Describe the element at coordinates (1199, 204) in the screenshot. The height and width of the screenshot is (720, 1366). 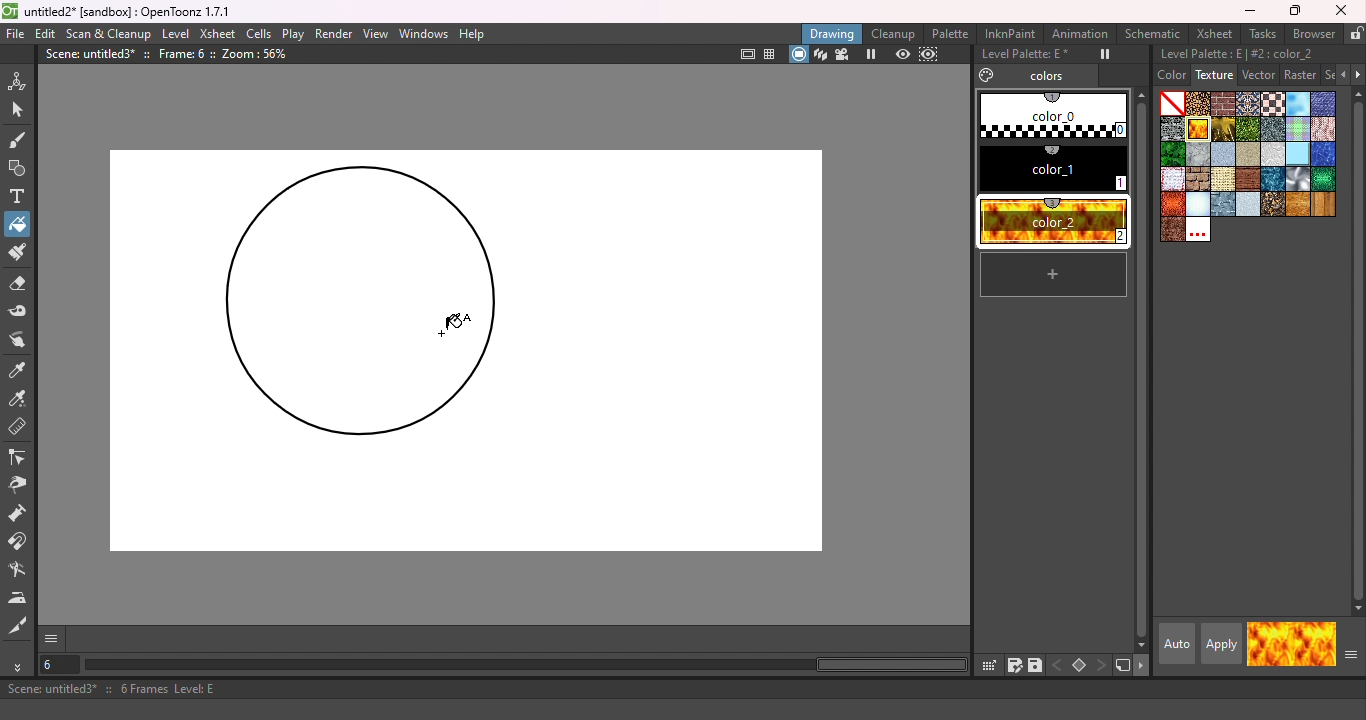
I see `snow.bmp` at that location.